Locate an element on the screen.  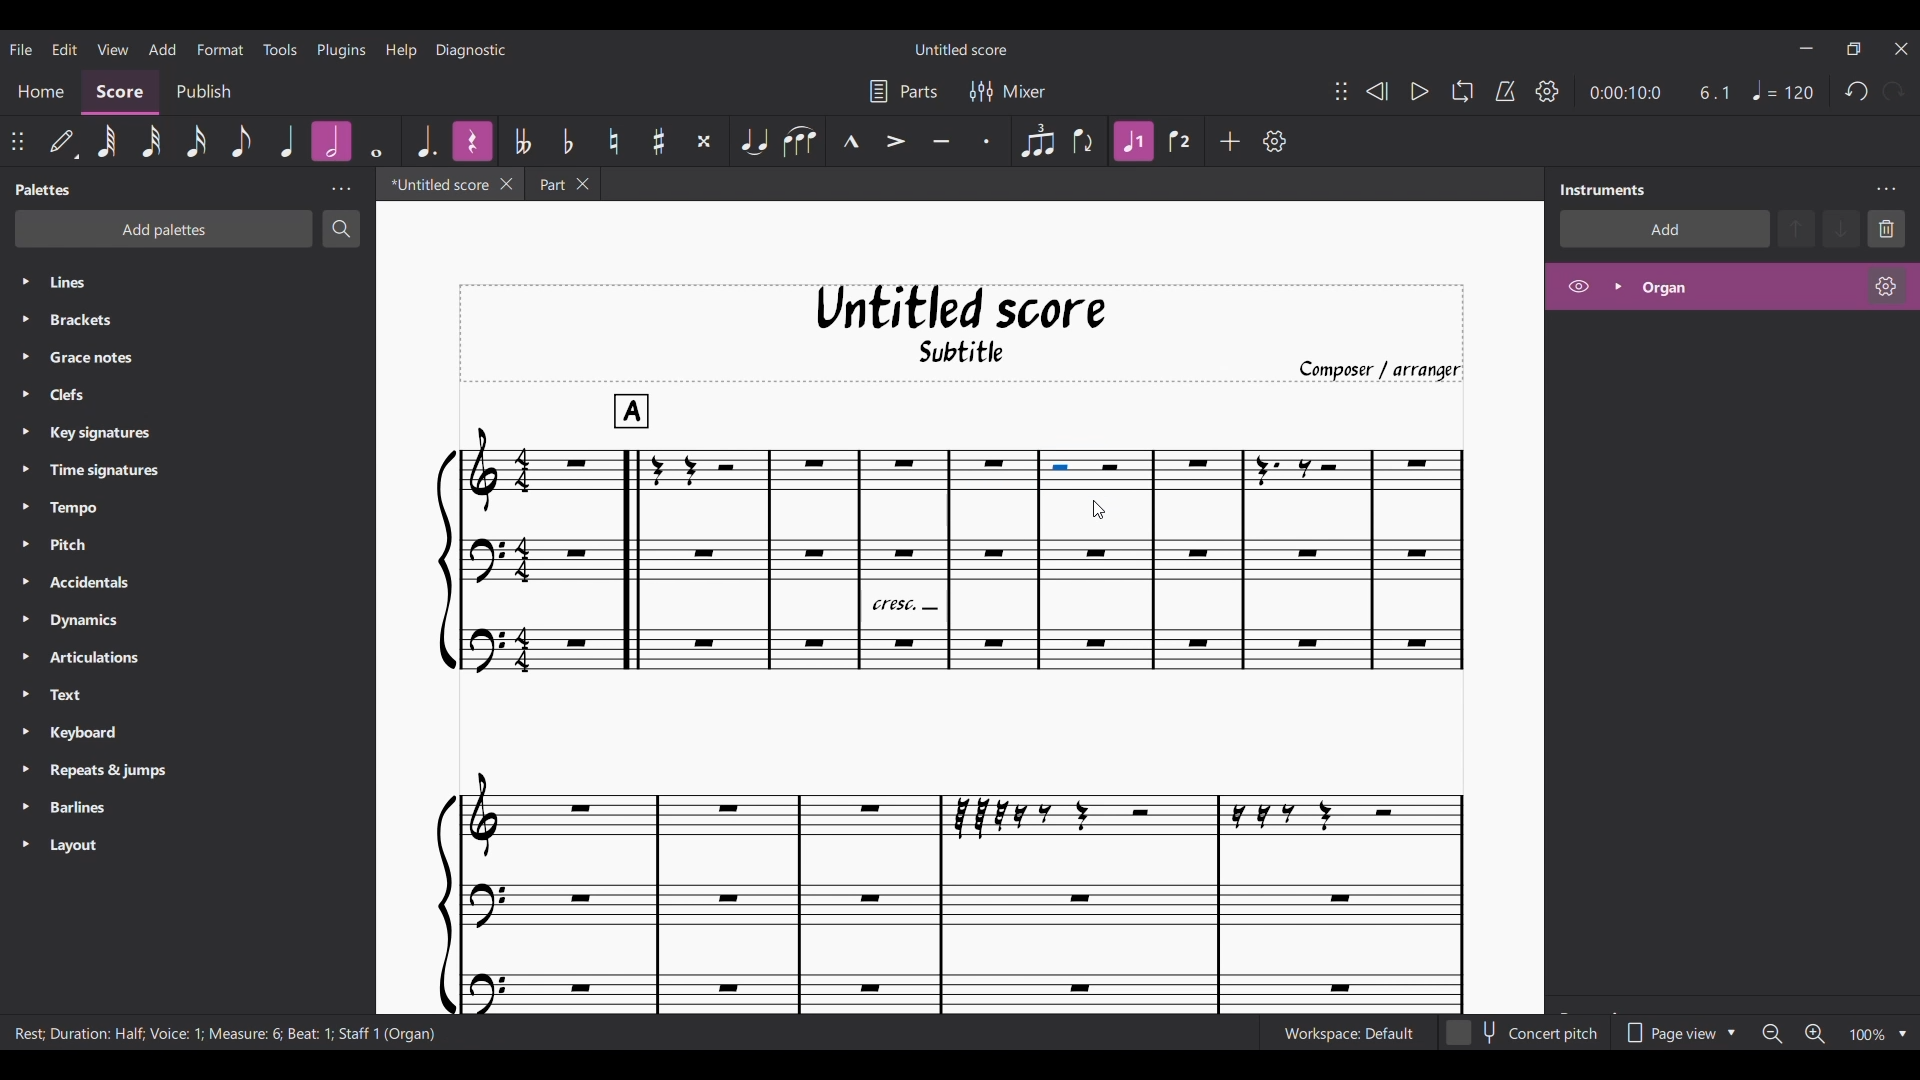
Current ratio and duration of score is located at coordinates (1660, 93).